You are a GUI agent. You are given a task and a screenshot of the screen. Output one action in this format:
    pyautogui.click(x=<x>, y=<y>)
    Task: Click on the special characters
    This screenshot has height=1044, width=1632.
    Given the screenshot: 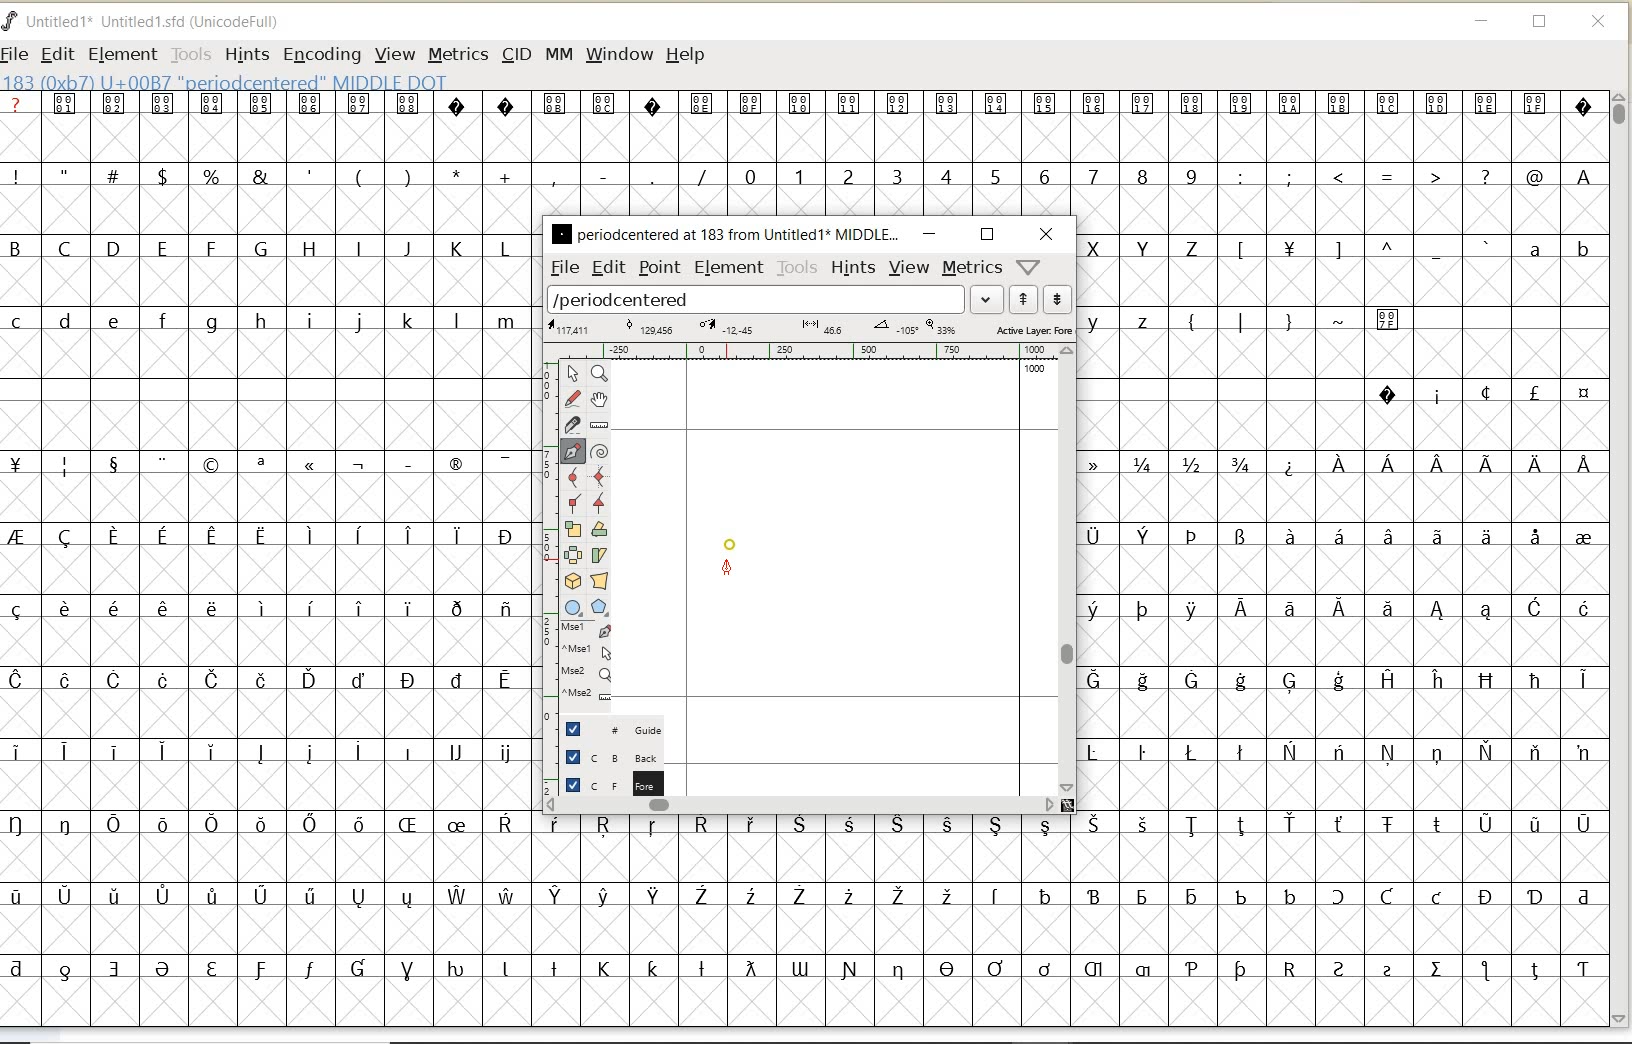 What is the action you would take?
    pyautogui.click(x=1065, y=905)
    